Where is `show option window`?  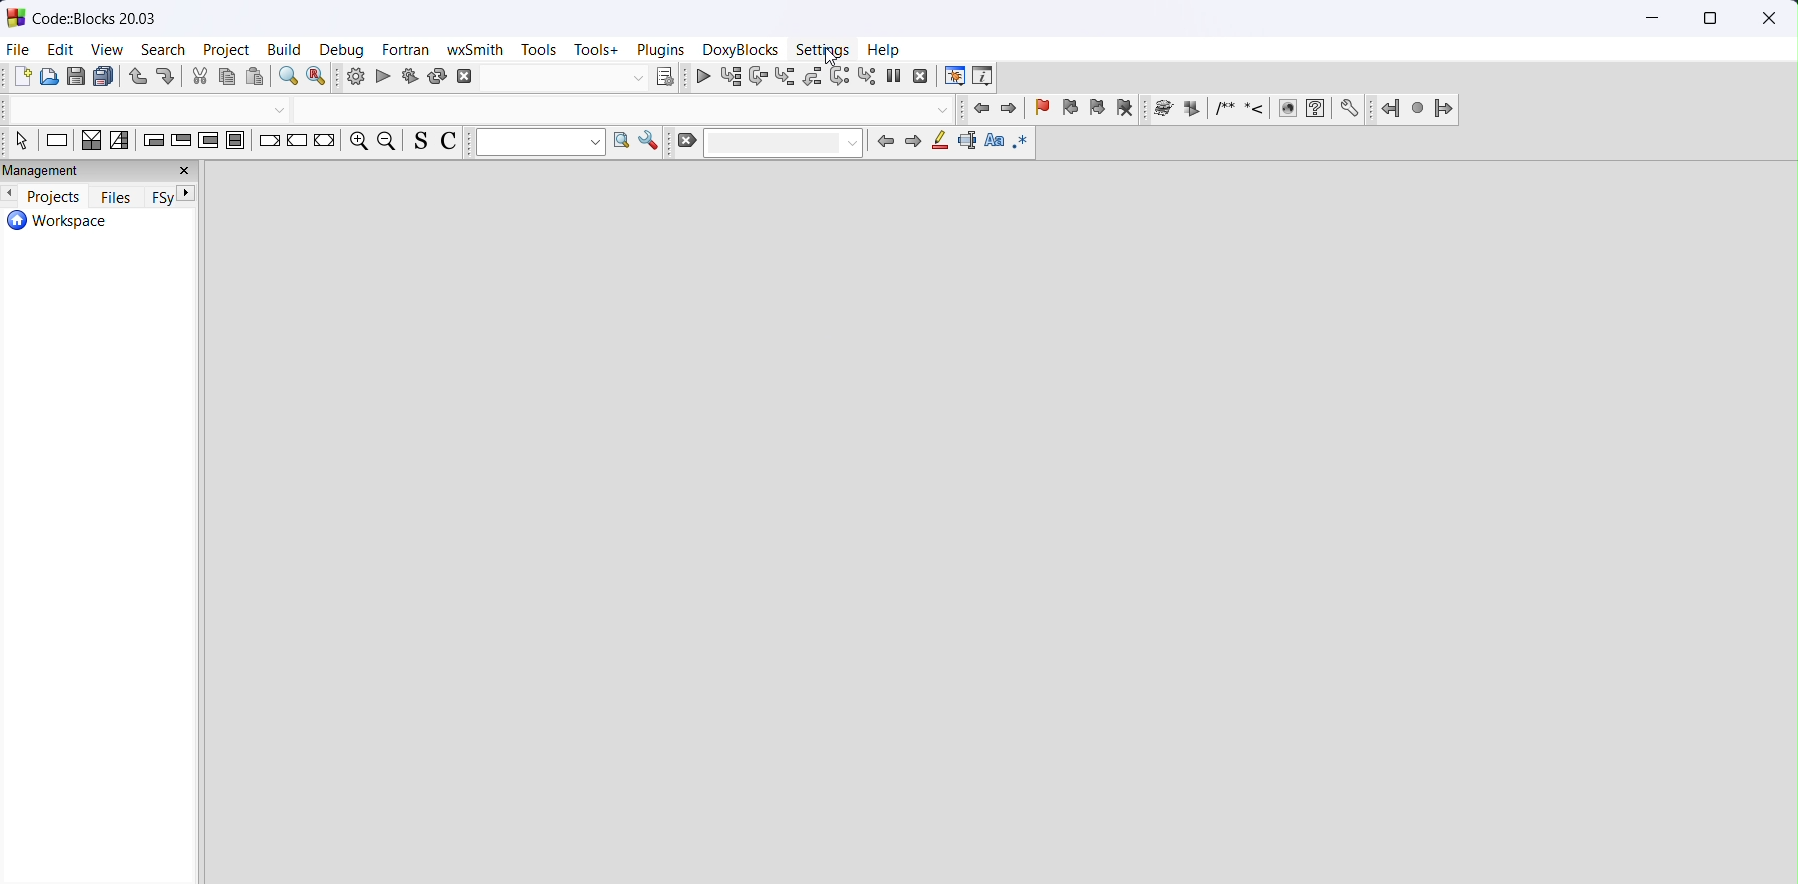
show option window is located at coordinates (652, 143).